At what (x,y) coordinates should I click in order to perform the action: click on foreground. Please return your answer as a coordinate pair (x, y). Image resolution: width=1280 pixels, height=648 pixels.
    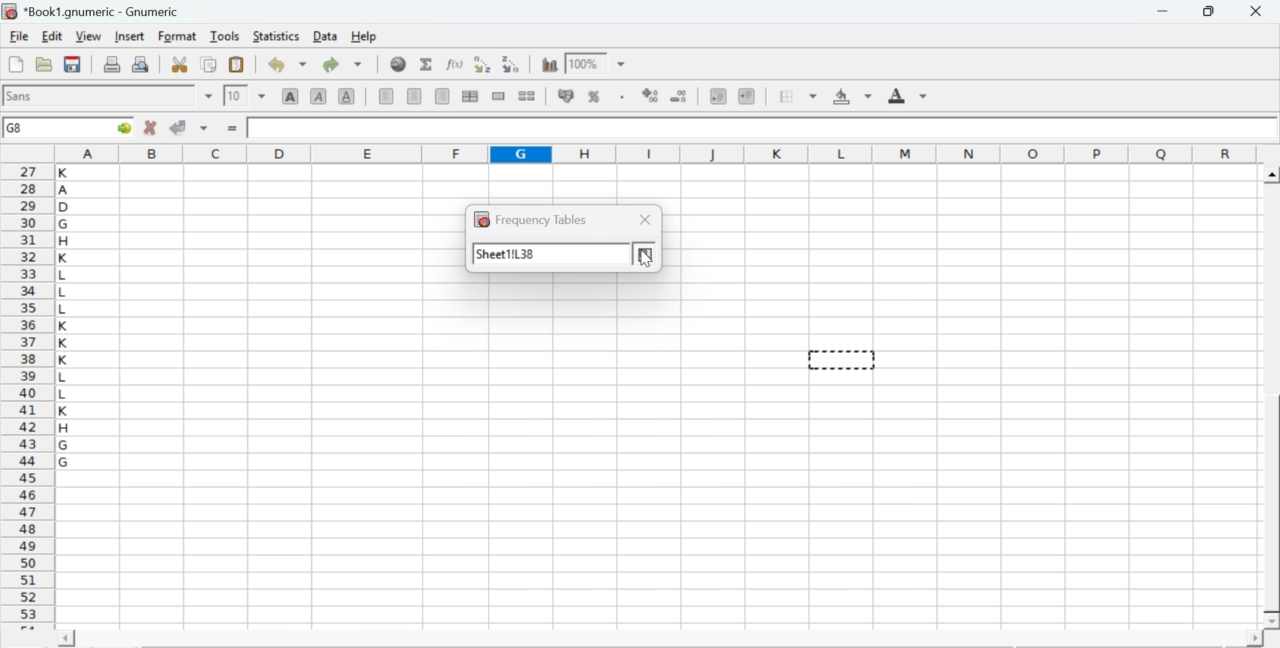
    Looking at the image, I should click on (908, 95).